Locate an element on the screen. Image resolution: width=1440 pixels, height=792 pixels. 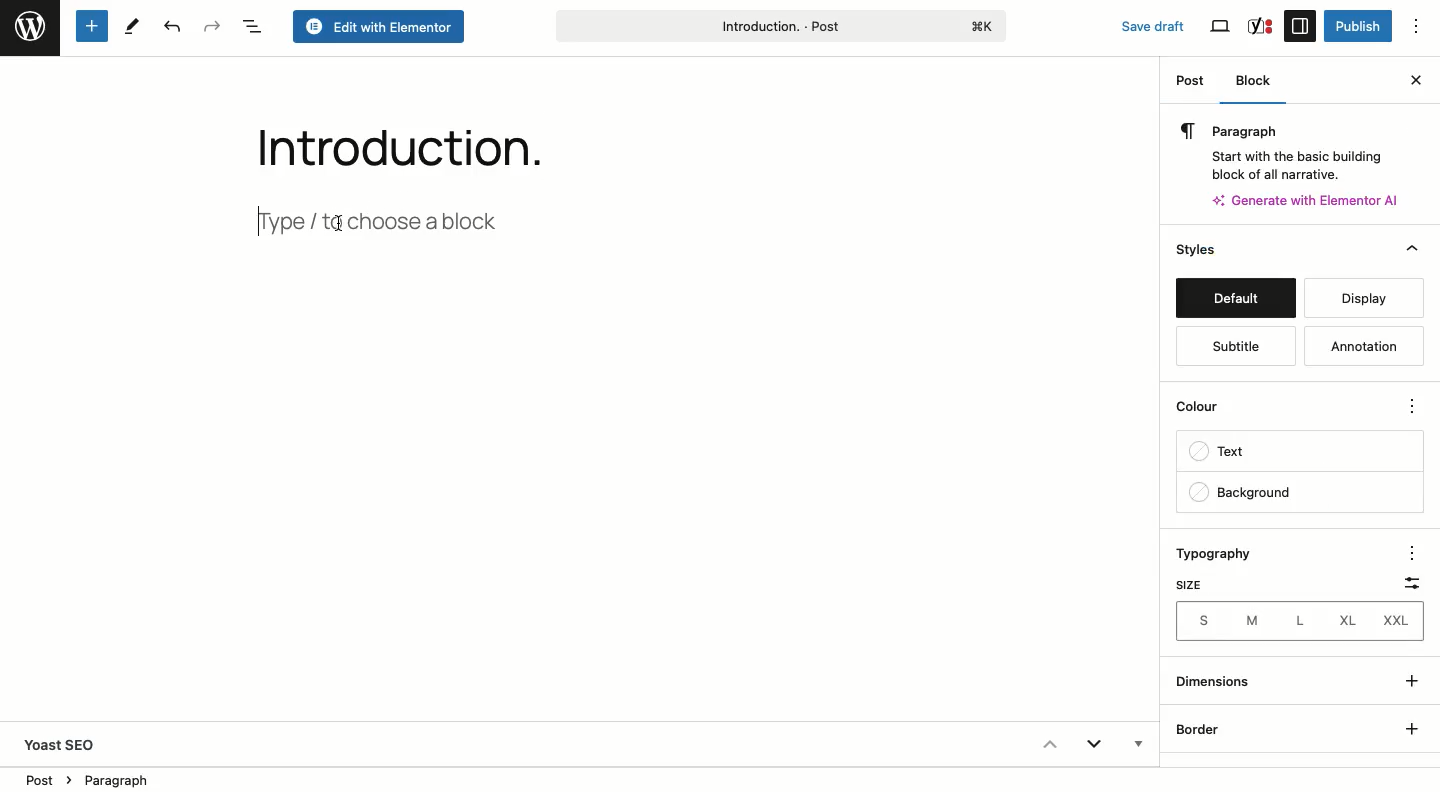
Background is located at coordinates (1241, 493).